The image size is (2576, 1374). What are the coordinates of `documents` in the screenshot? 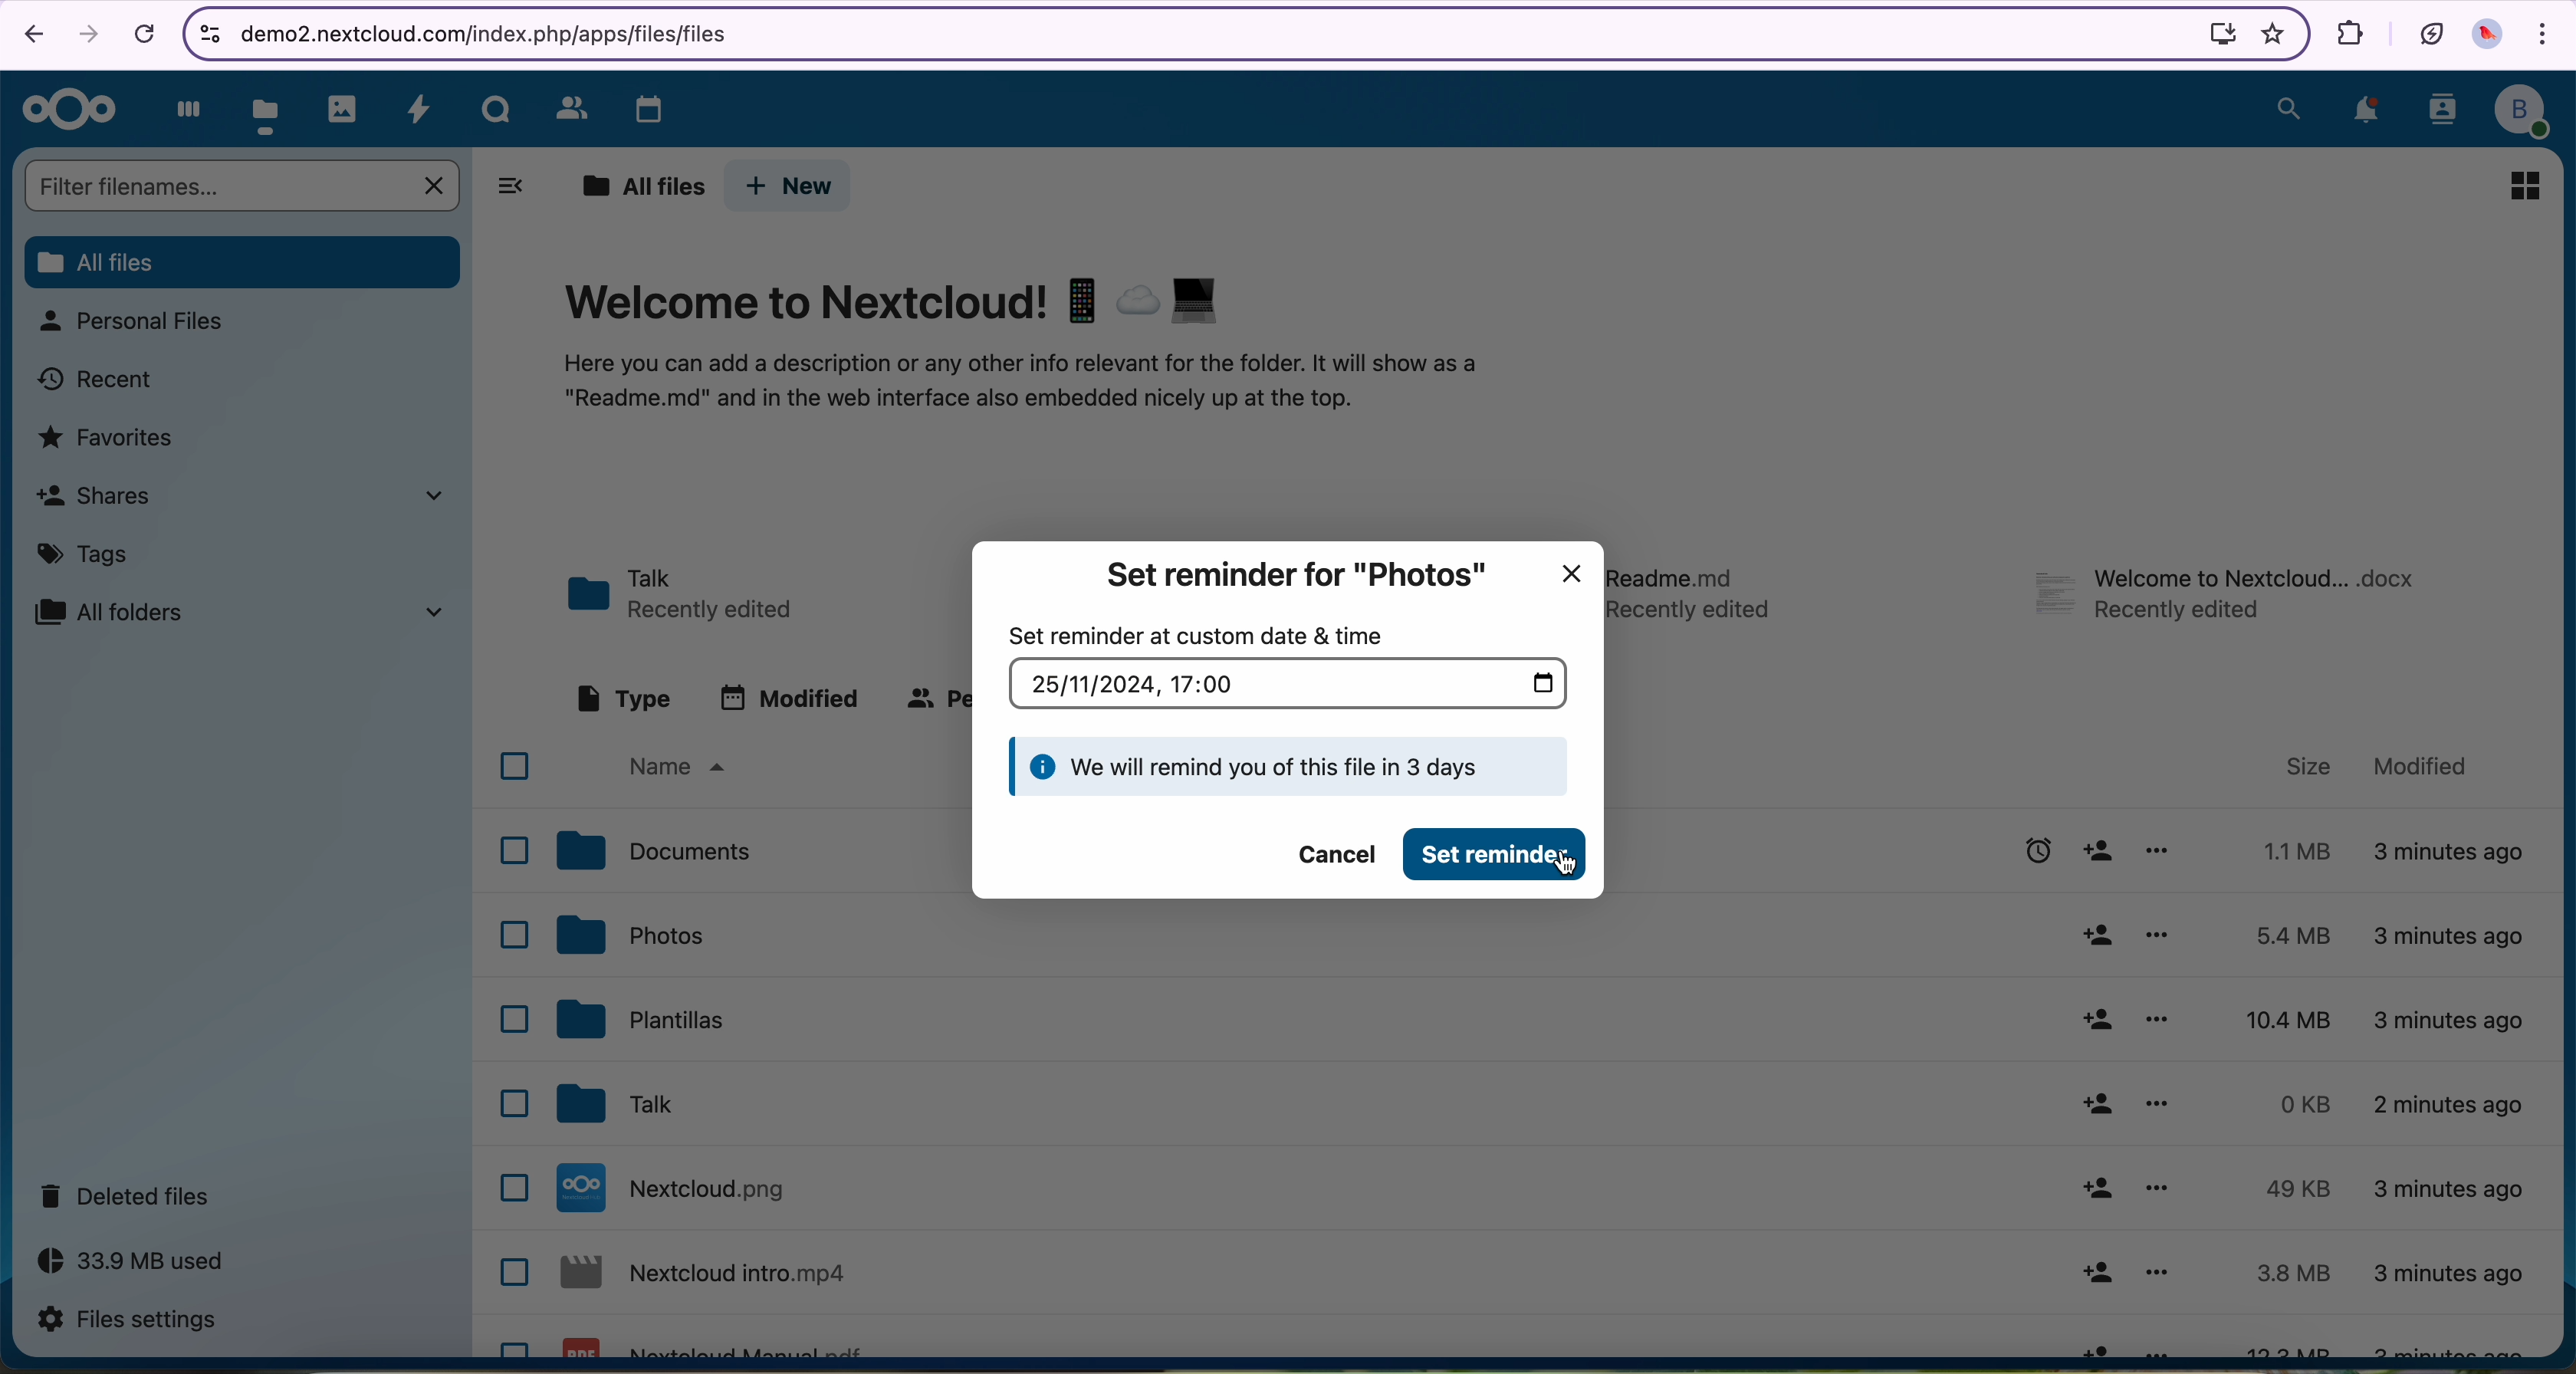 It's located at (657, 853).